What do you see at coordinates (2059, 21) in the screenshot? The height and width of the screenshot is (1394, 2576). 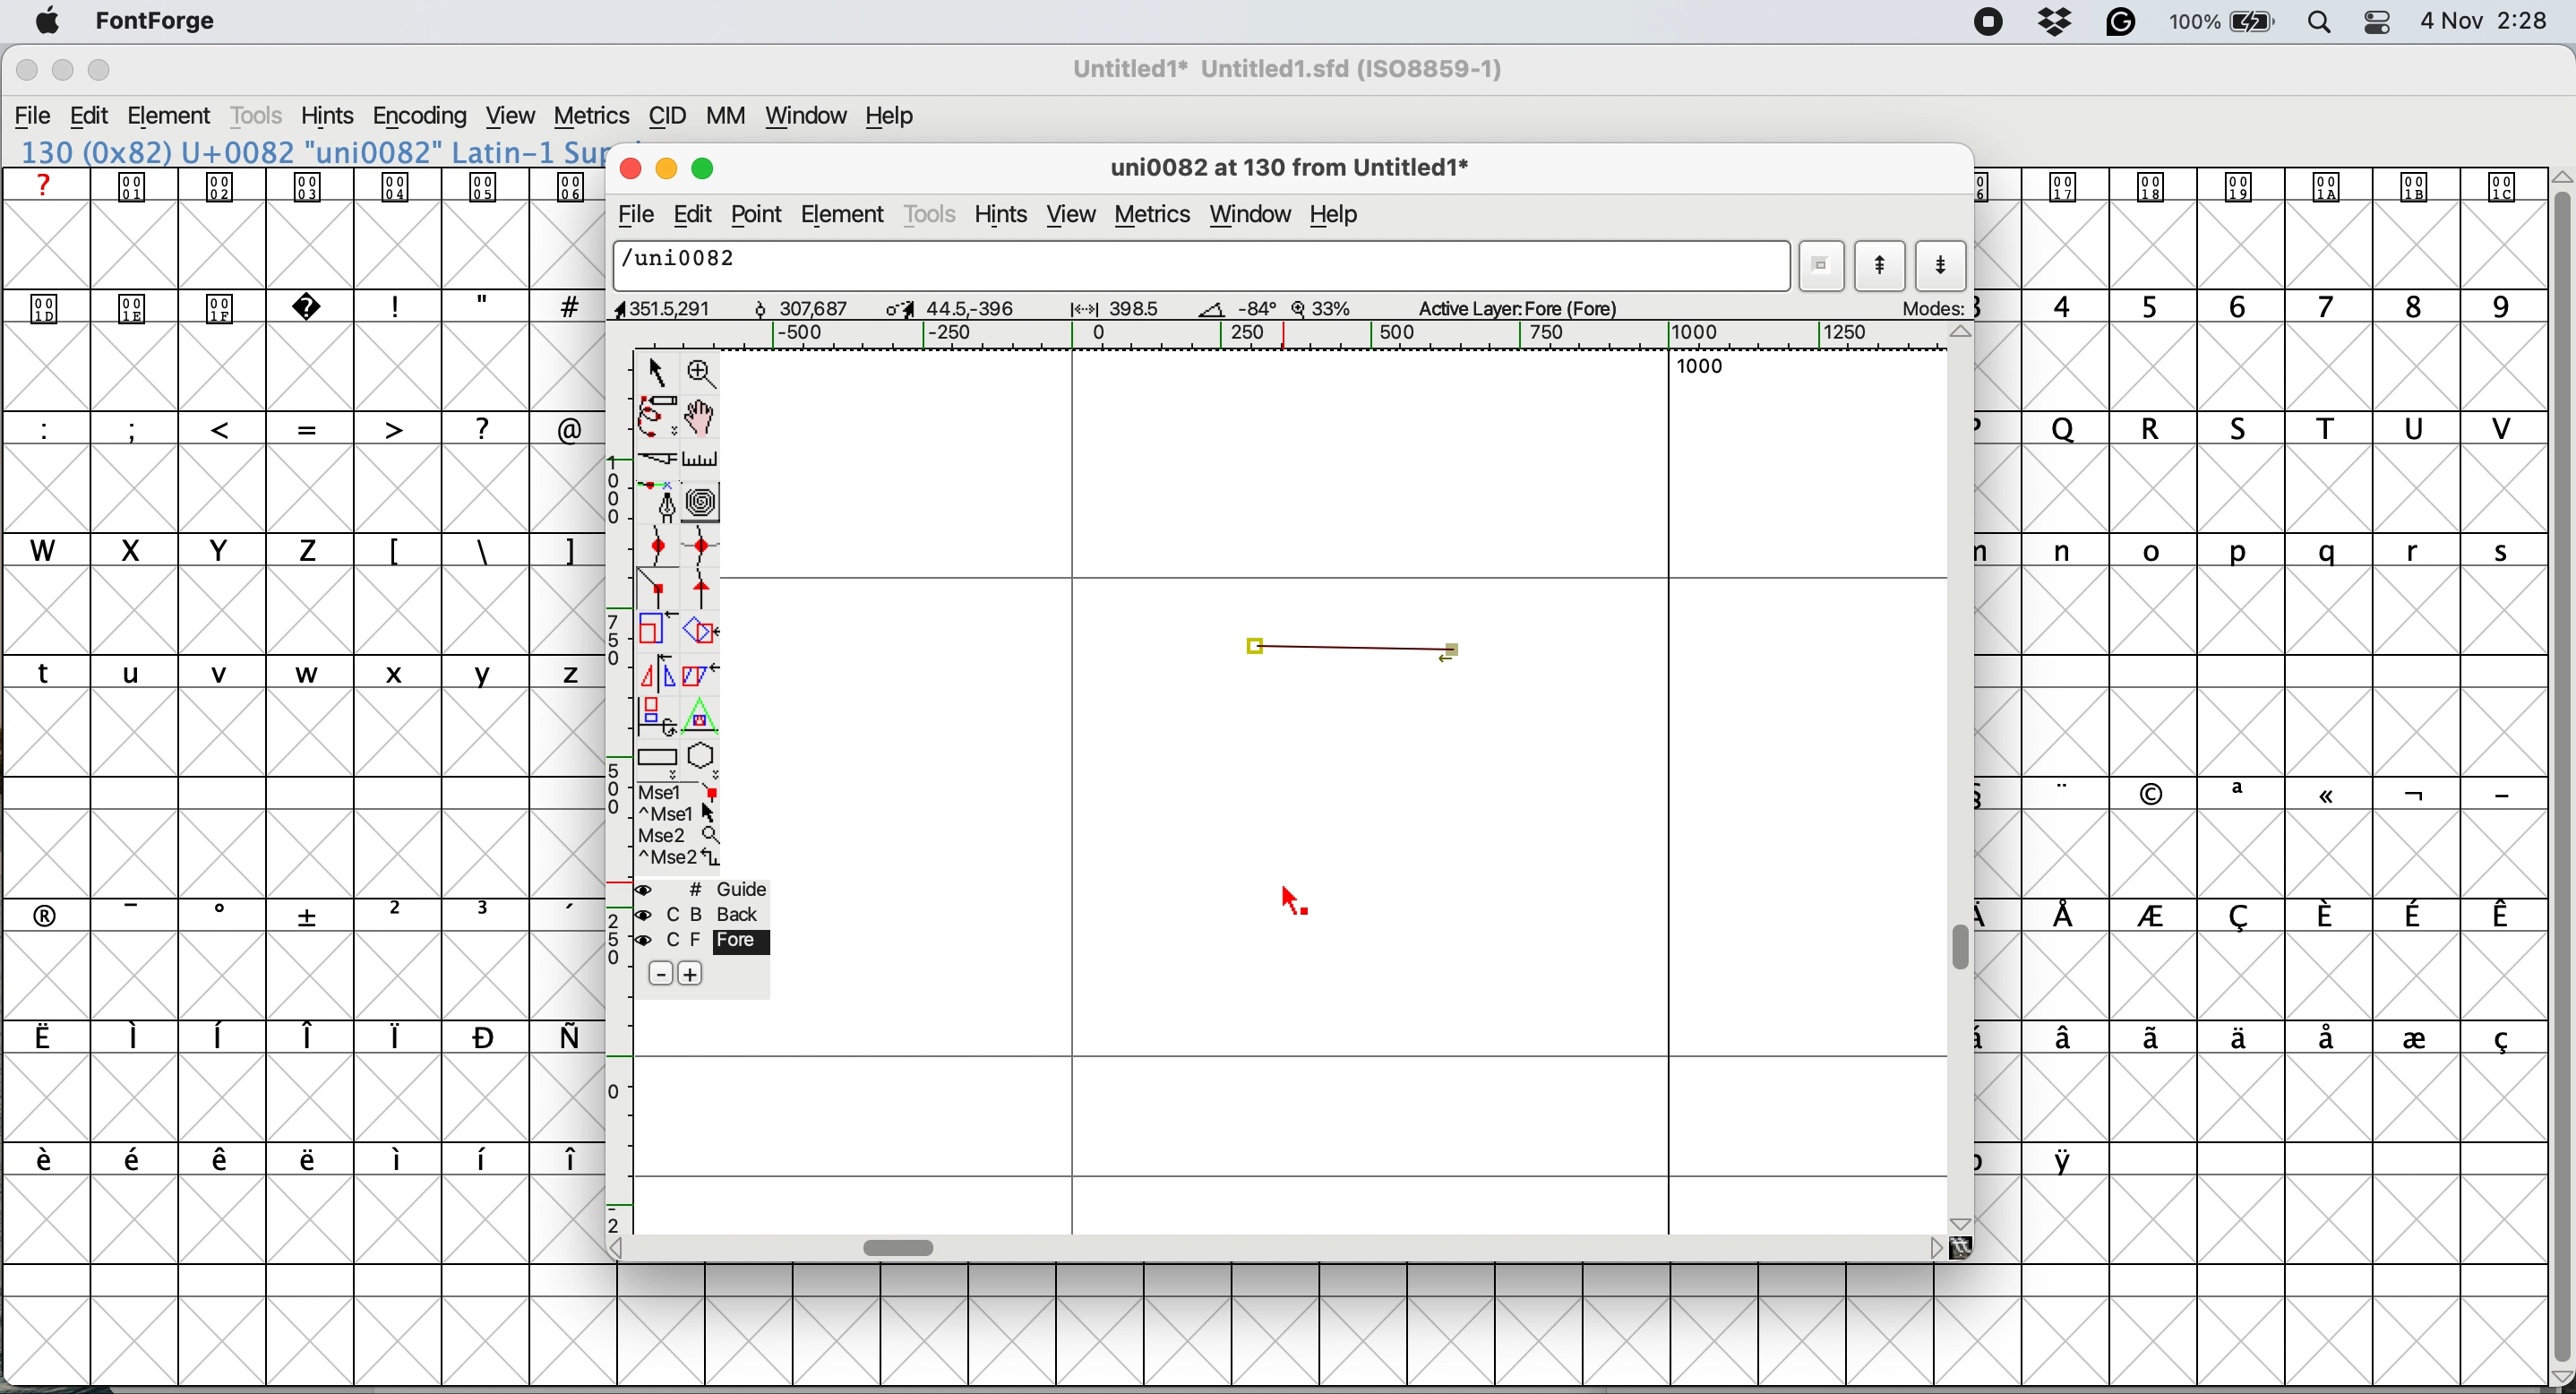 I see `dropbox` at bounding box center [2059, 21].